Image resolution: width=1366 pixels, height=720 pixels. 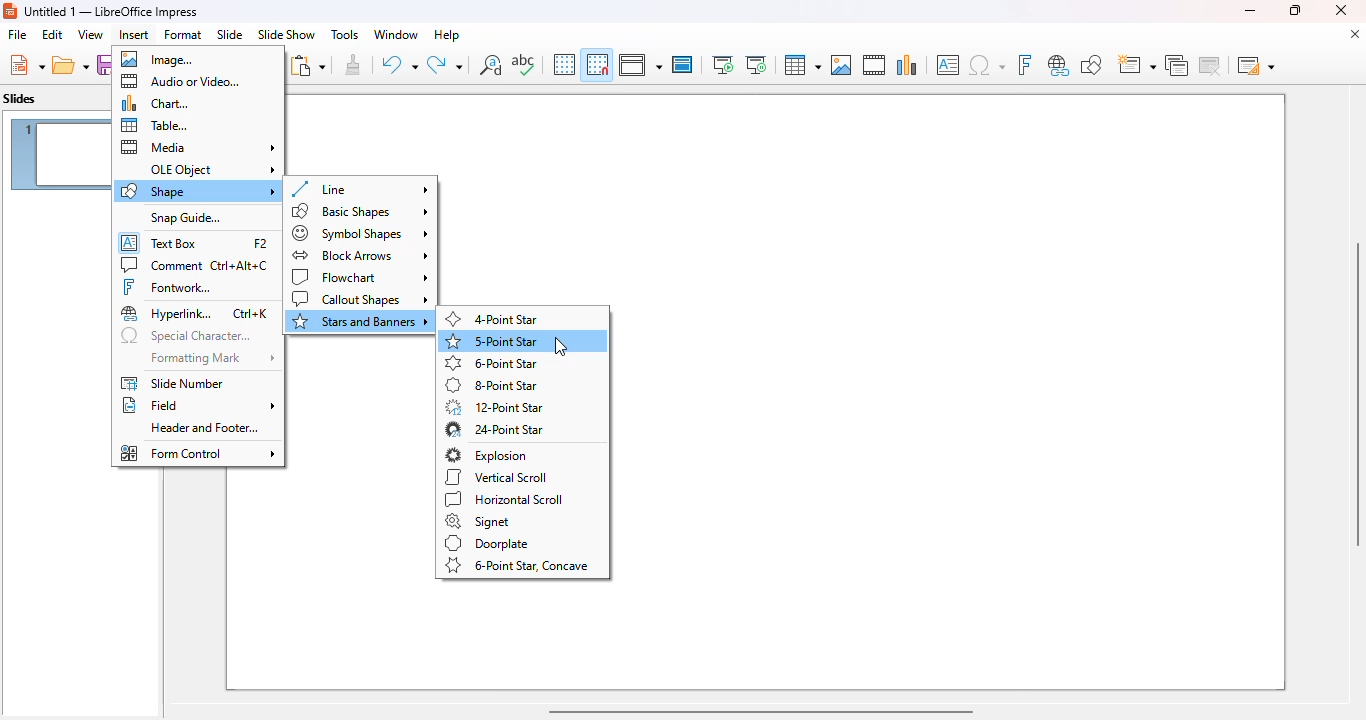 I want to click on view, so click(x=90, y=34).